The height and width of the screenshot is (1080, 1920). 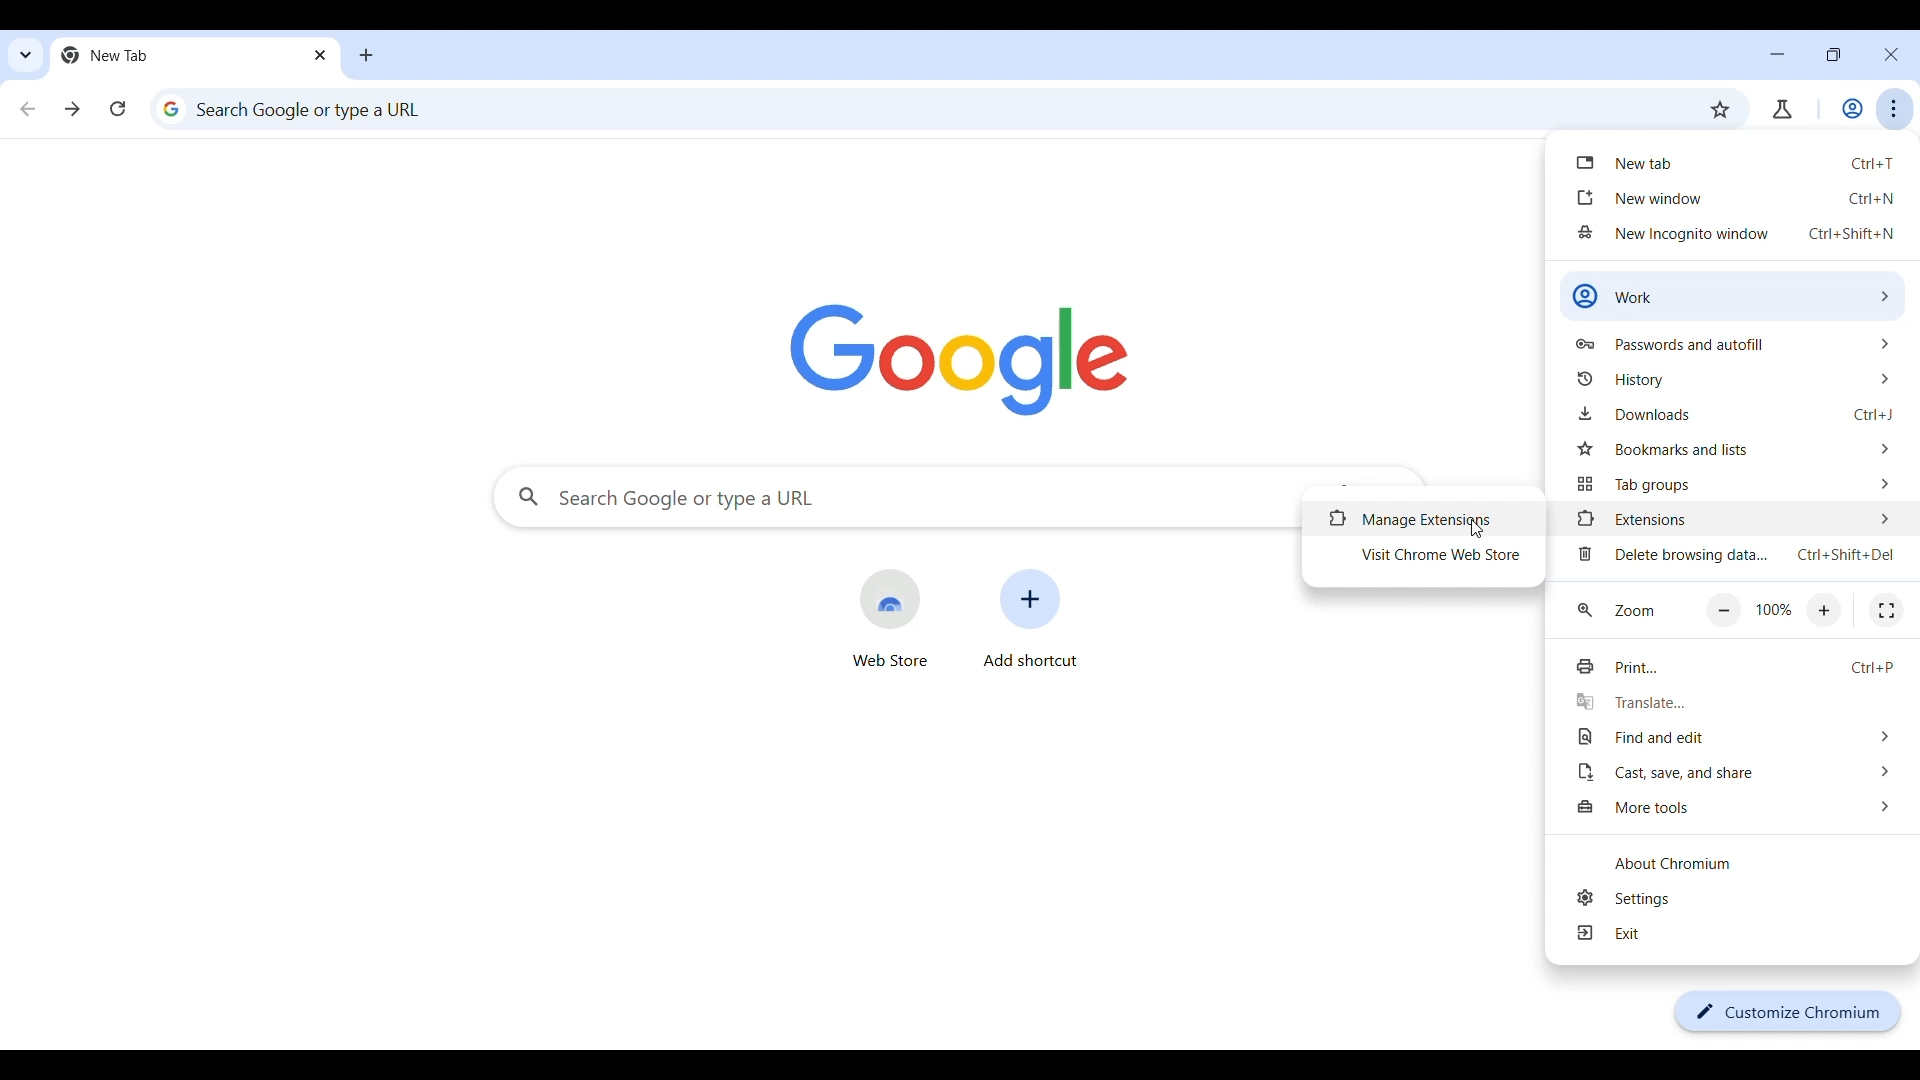 I want to click on Customize and control Chromium highlighted, so click(x=1895, y=109).